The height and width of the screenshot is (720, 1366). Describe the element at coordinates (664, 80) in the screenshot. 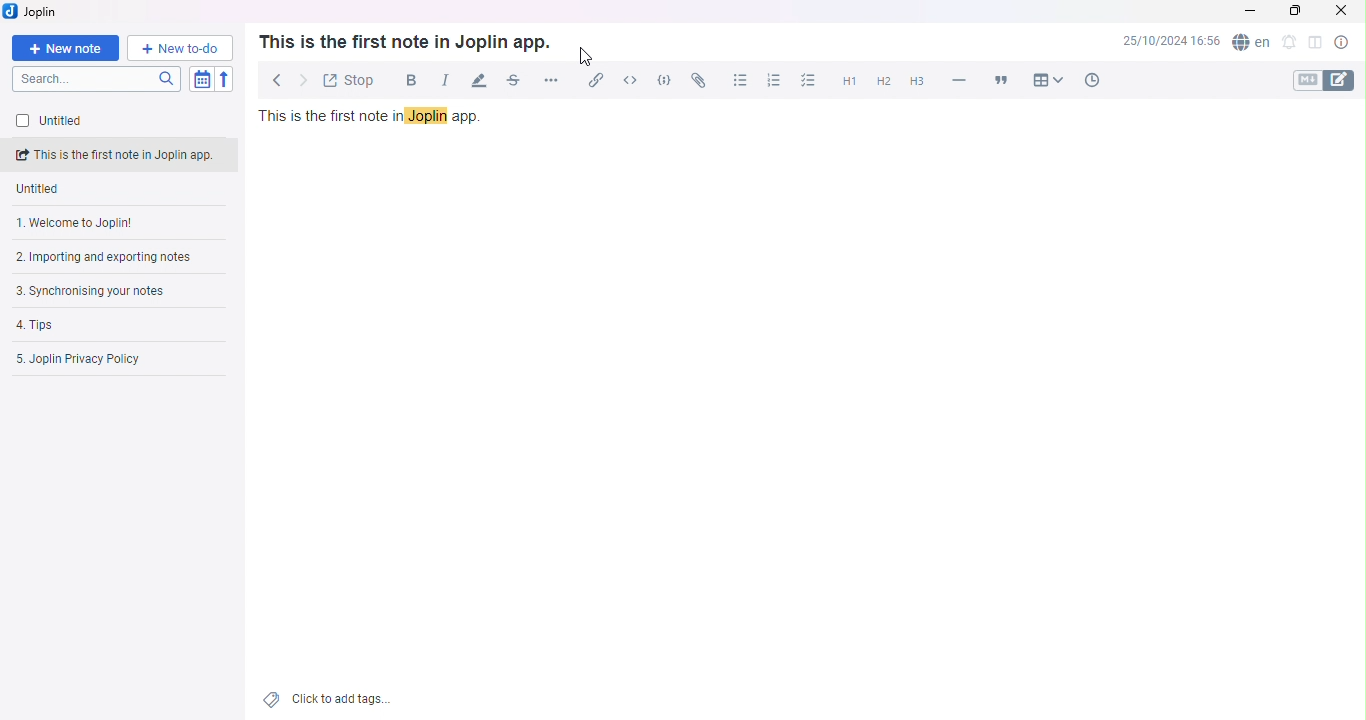

I see `Code block` at that location.